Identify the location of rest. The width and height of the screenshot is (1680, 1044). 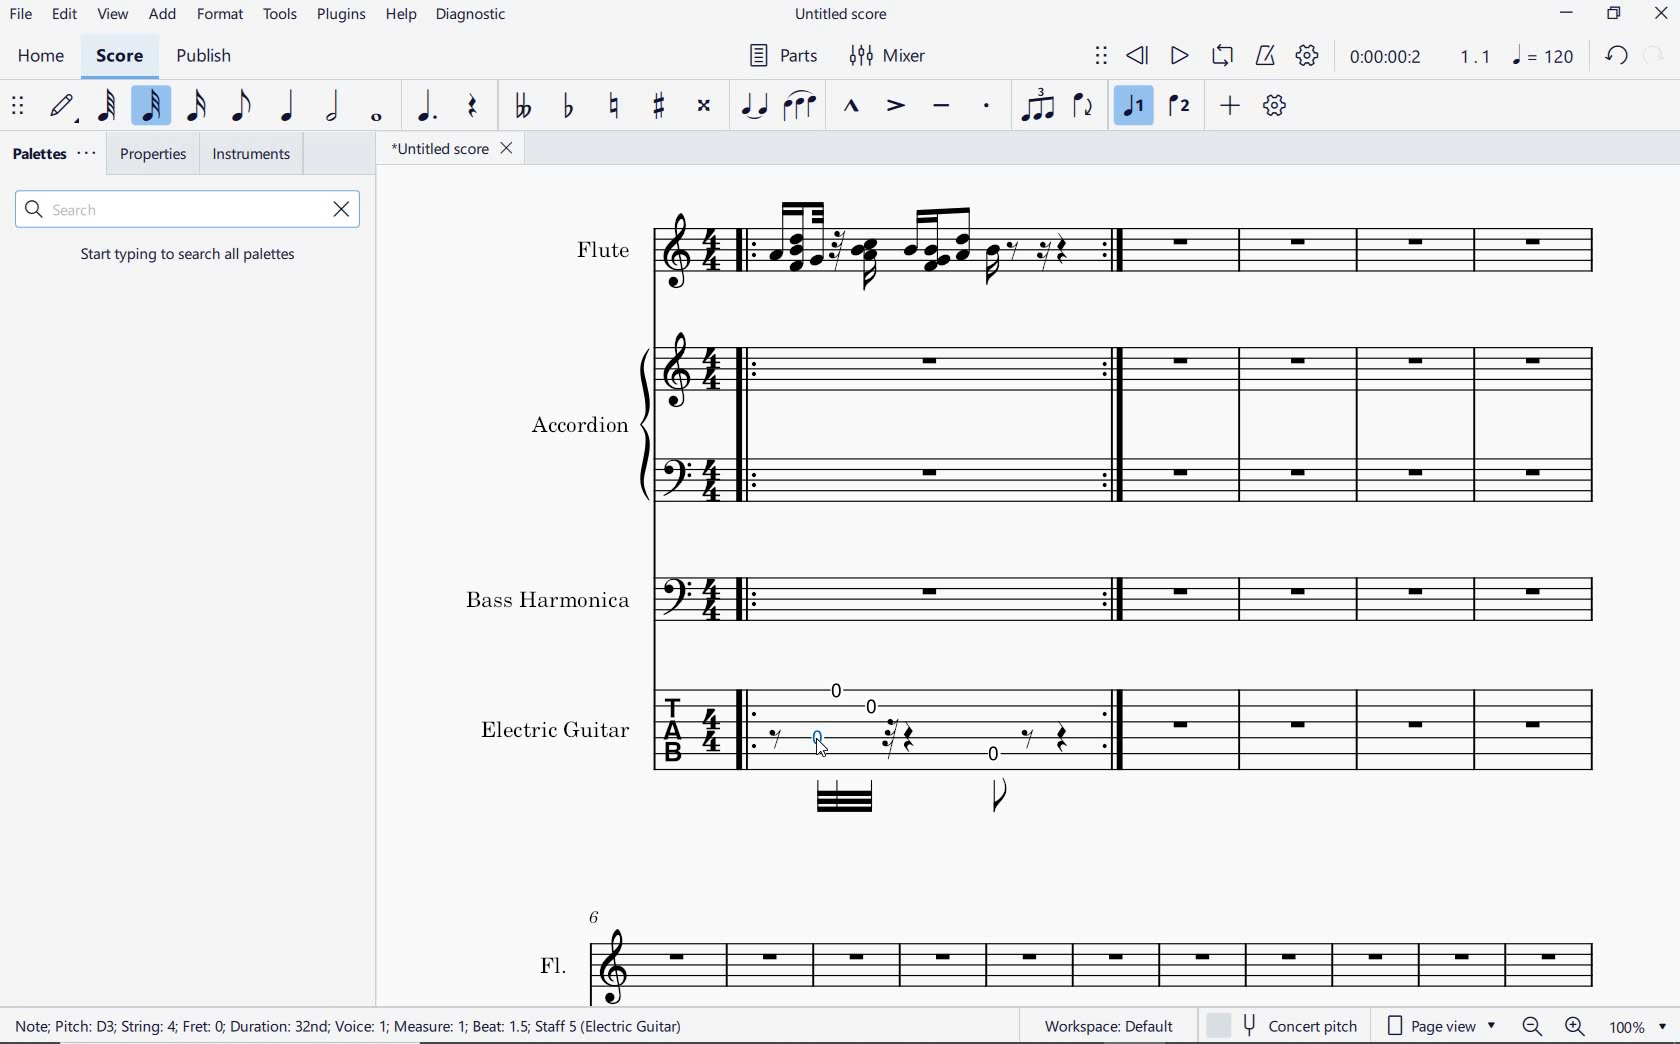
(472, 110).